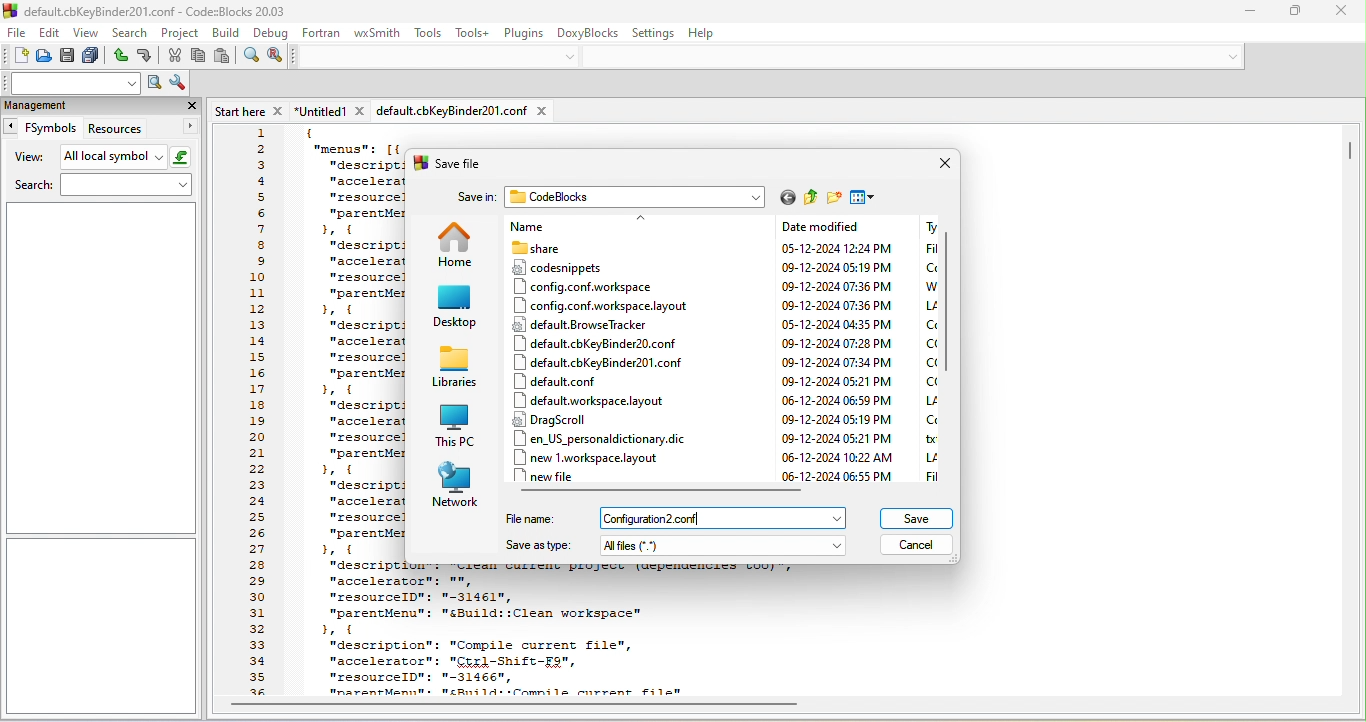  What do you see at coordinates (590, 286) in the screenshot?
I see `config conf workspace` at bounding box center [590, 286].